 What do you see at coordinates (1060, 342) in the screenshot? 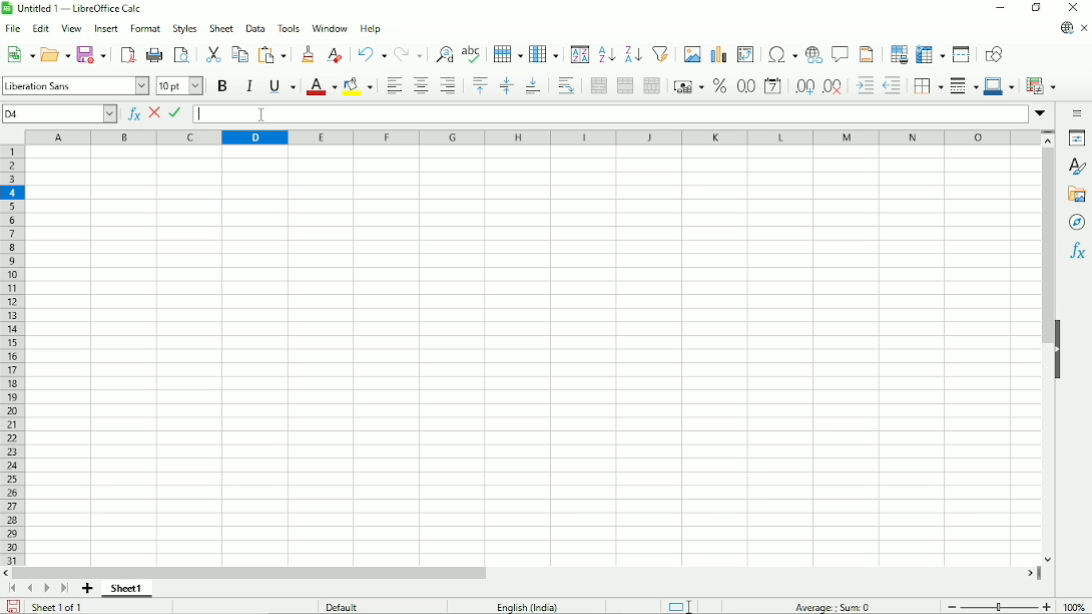
I see `Hide` at bounding box center [1060, 342].